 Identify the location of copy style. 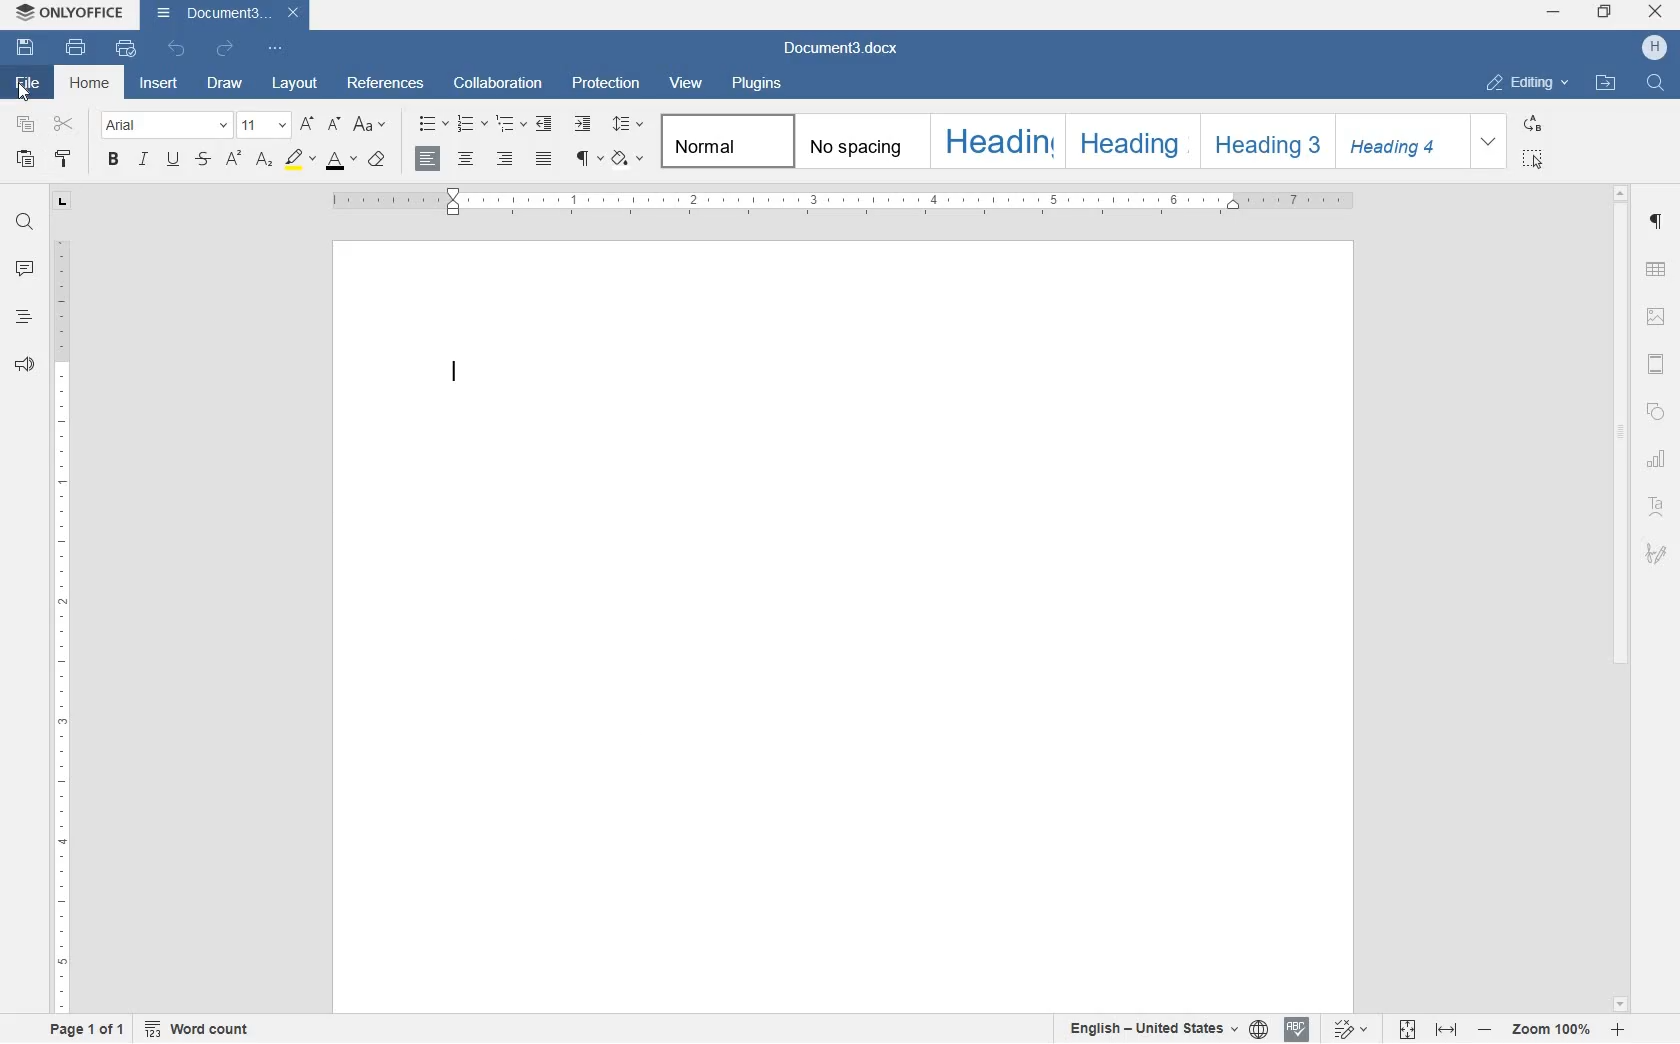
(64, 159).